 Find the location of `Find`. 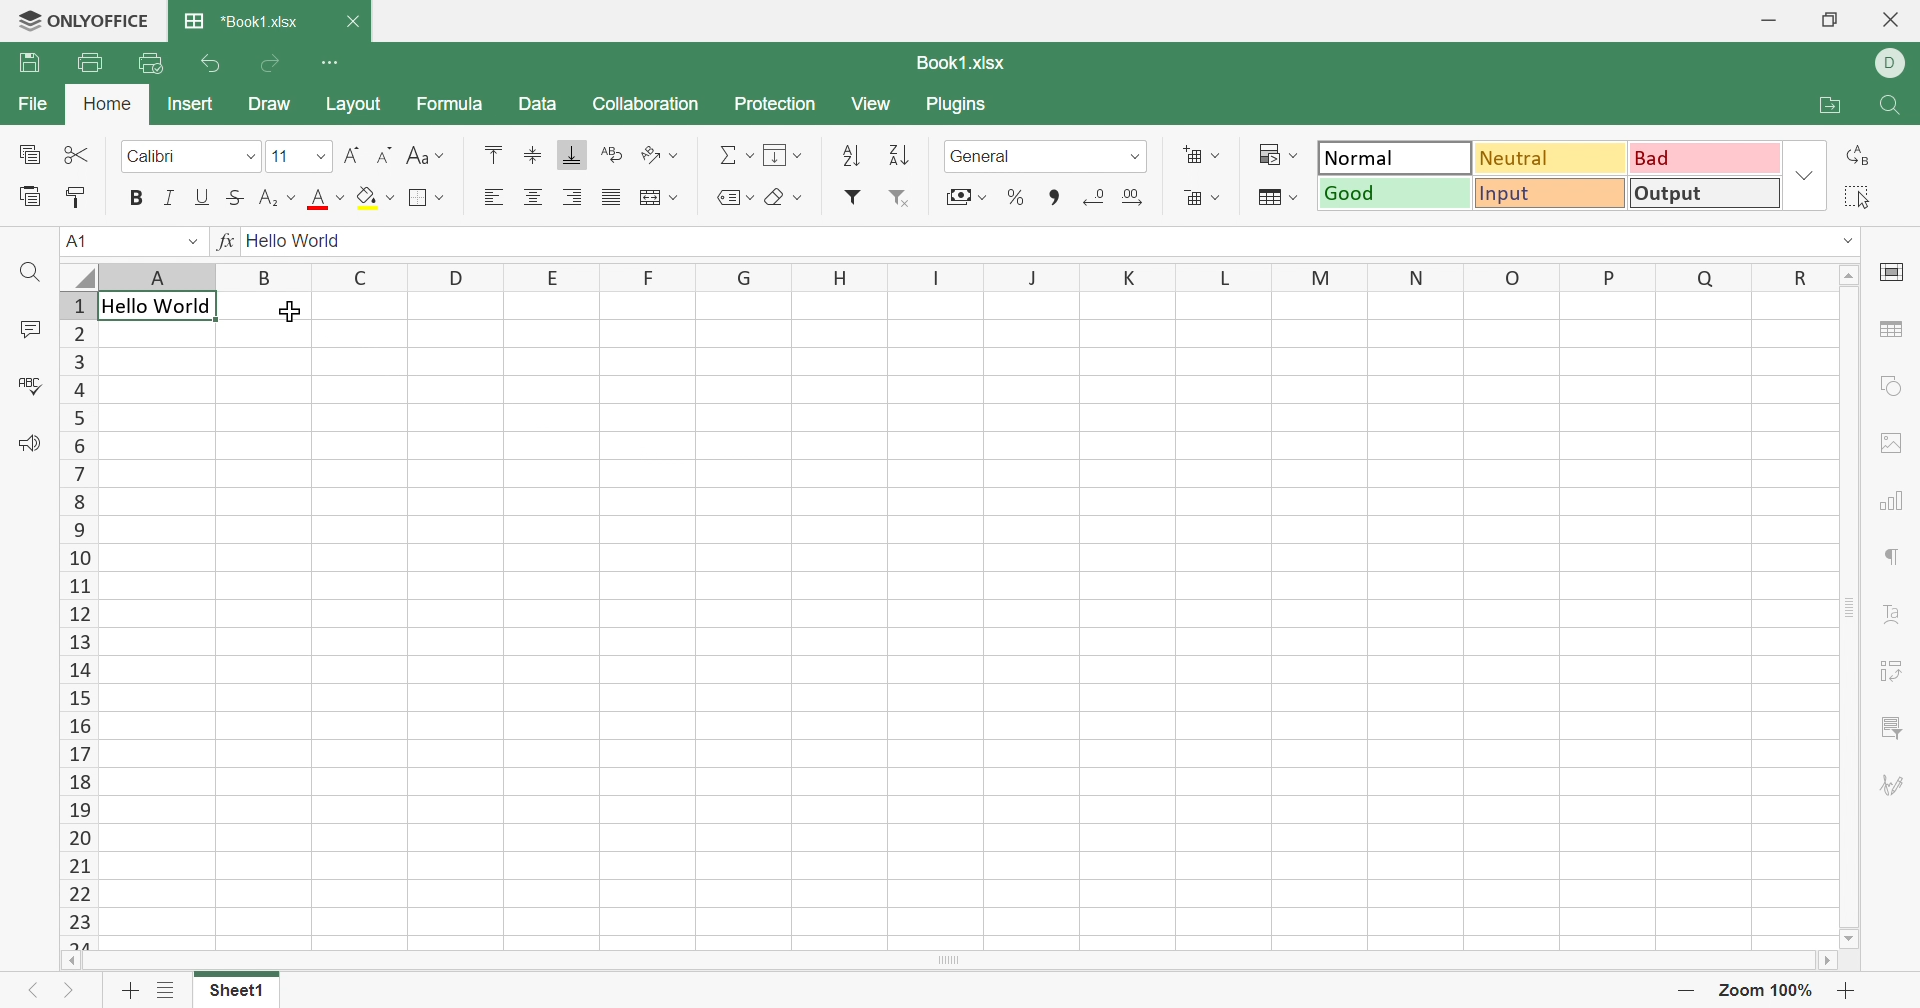

Find is located at coordinates (1895, 105).